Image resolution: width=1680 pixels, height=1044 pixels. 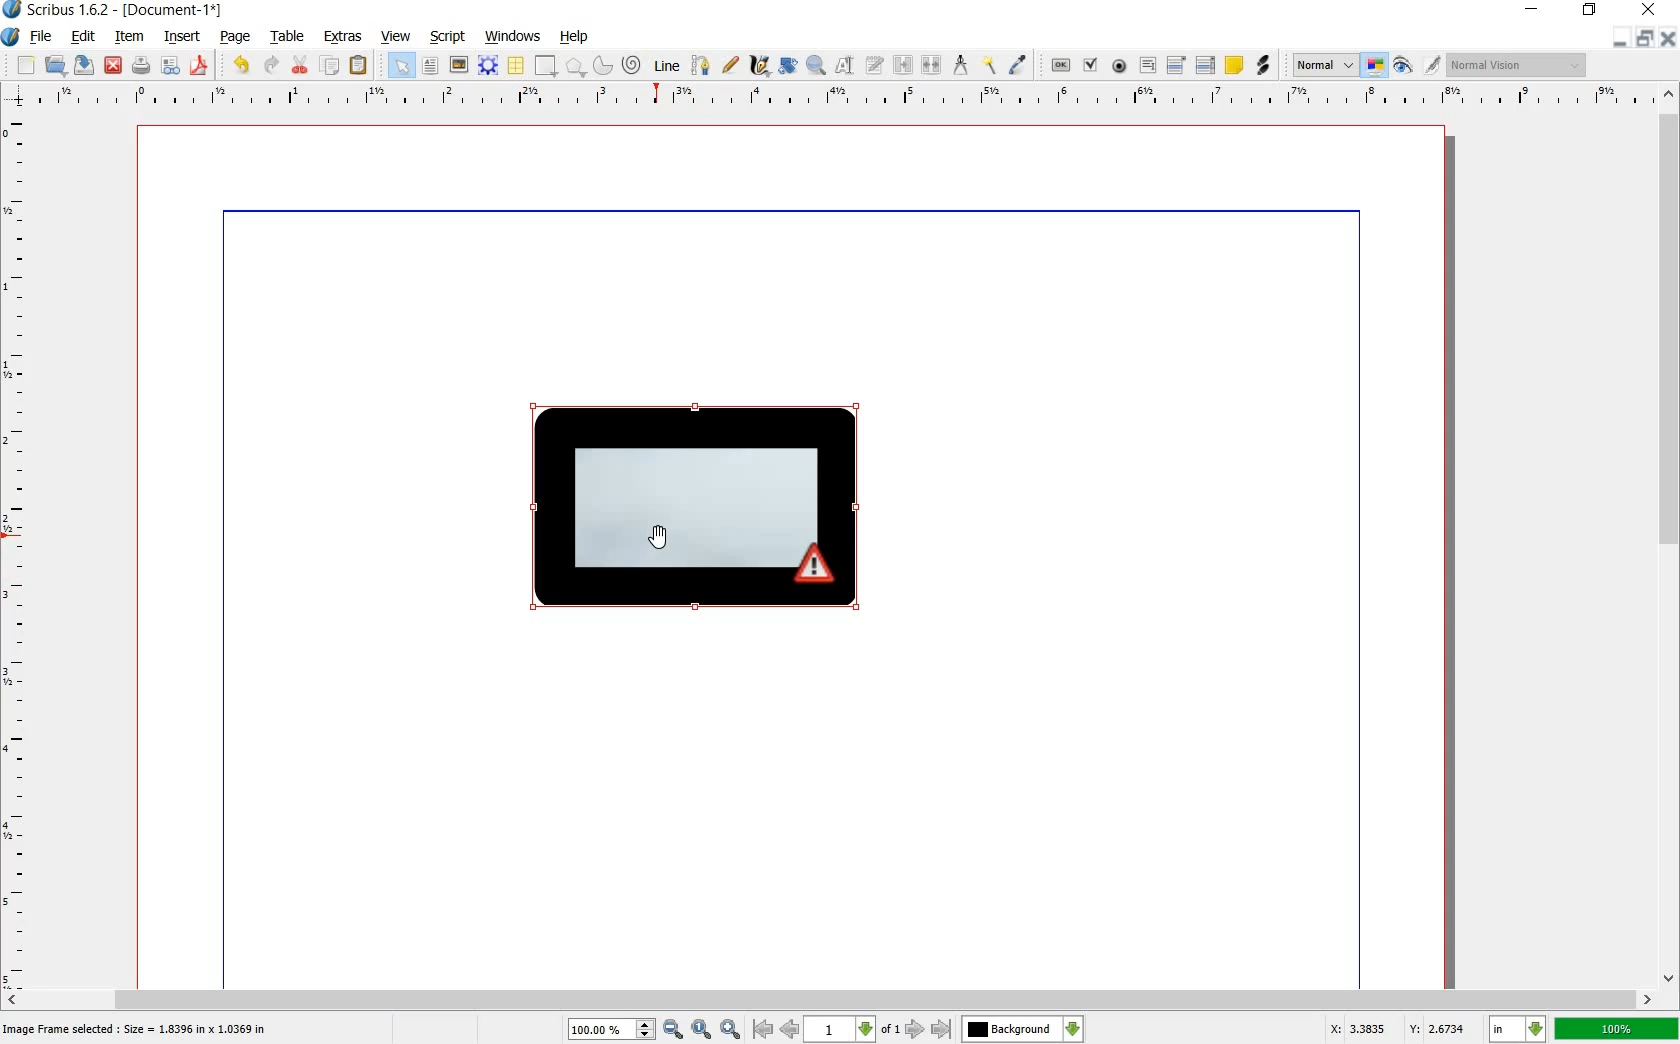 What do you see at coordinates (1018, 64) in the screenshot?
I see `eye dropper` at bounding box center [1018, 64].